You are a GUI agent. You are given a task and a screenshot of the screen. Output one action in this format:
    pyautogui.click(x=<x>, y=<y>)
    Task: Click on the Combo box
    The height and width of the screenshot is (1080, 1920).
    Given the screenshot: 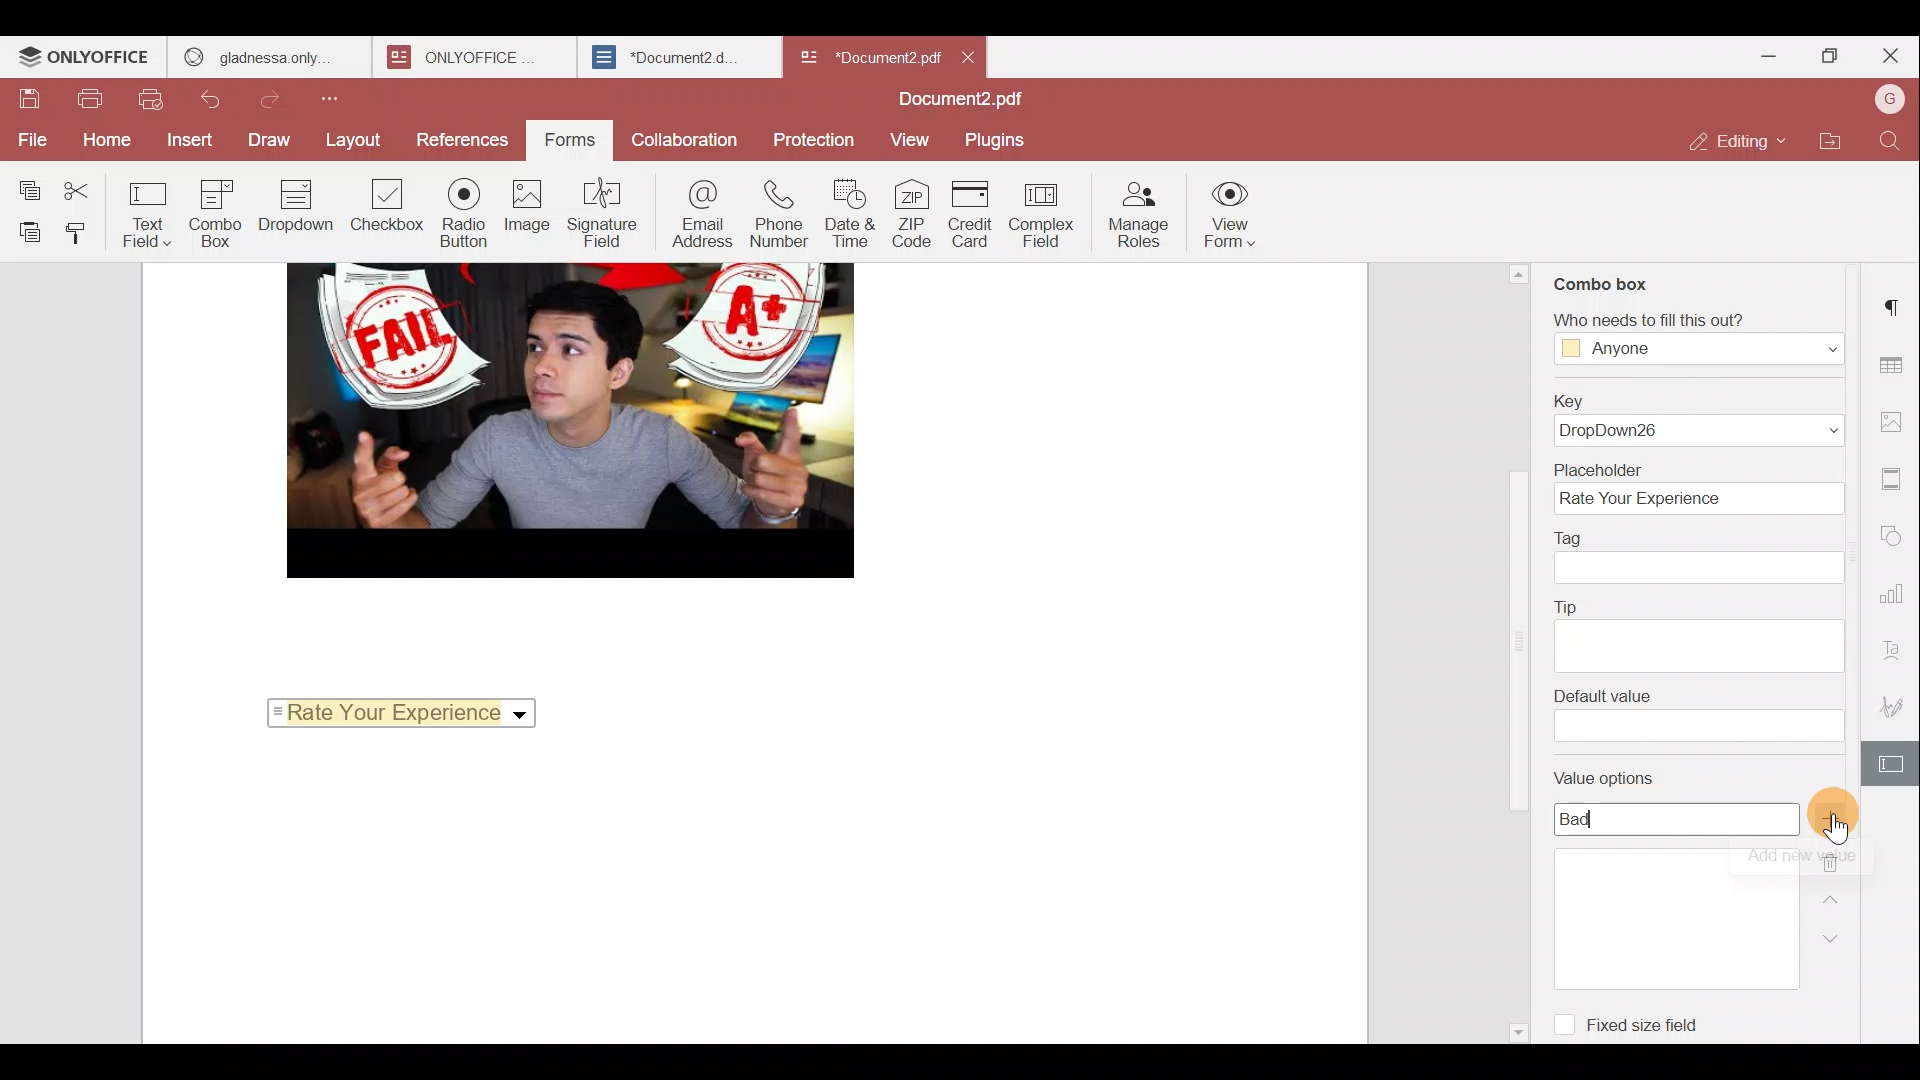 What is the action you would take?
    pyautogui.click(x=223, y=213)
    